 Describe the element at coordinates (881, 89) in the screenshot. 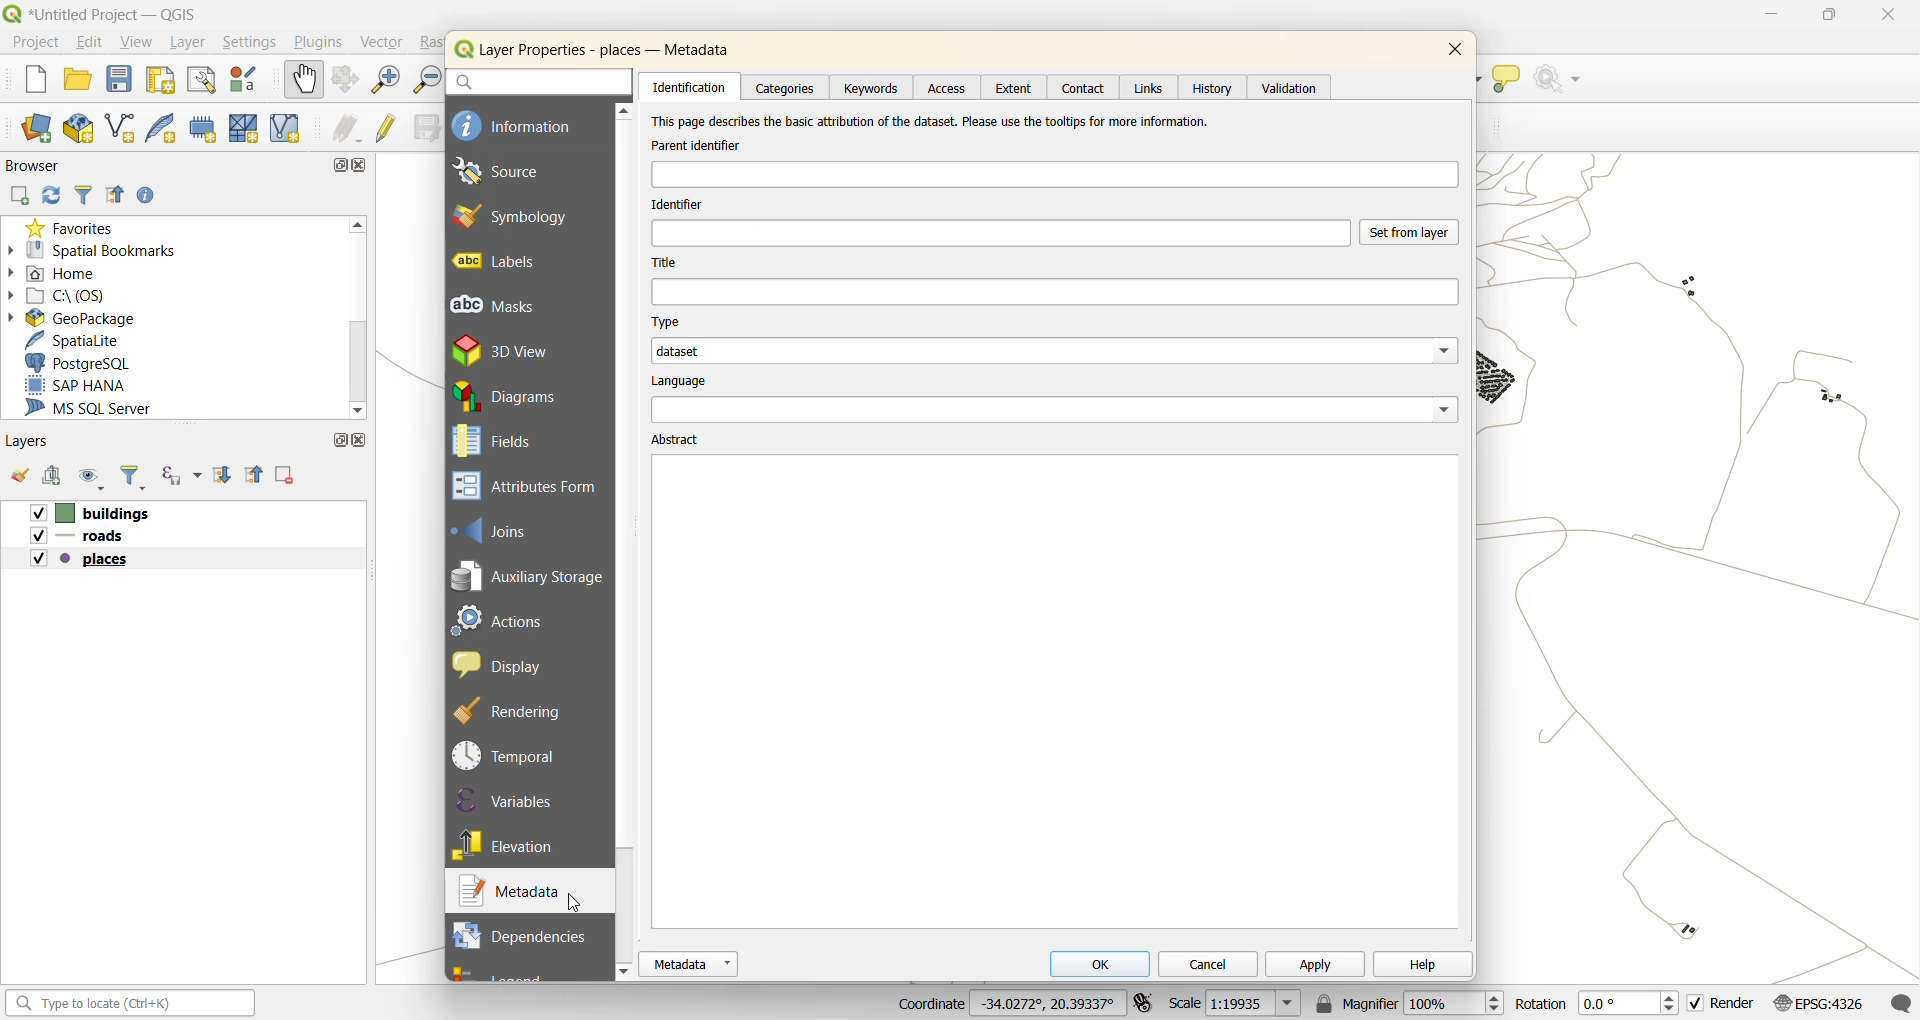

I see `keywords` at that location.